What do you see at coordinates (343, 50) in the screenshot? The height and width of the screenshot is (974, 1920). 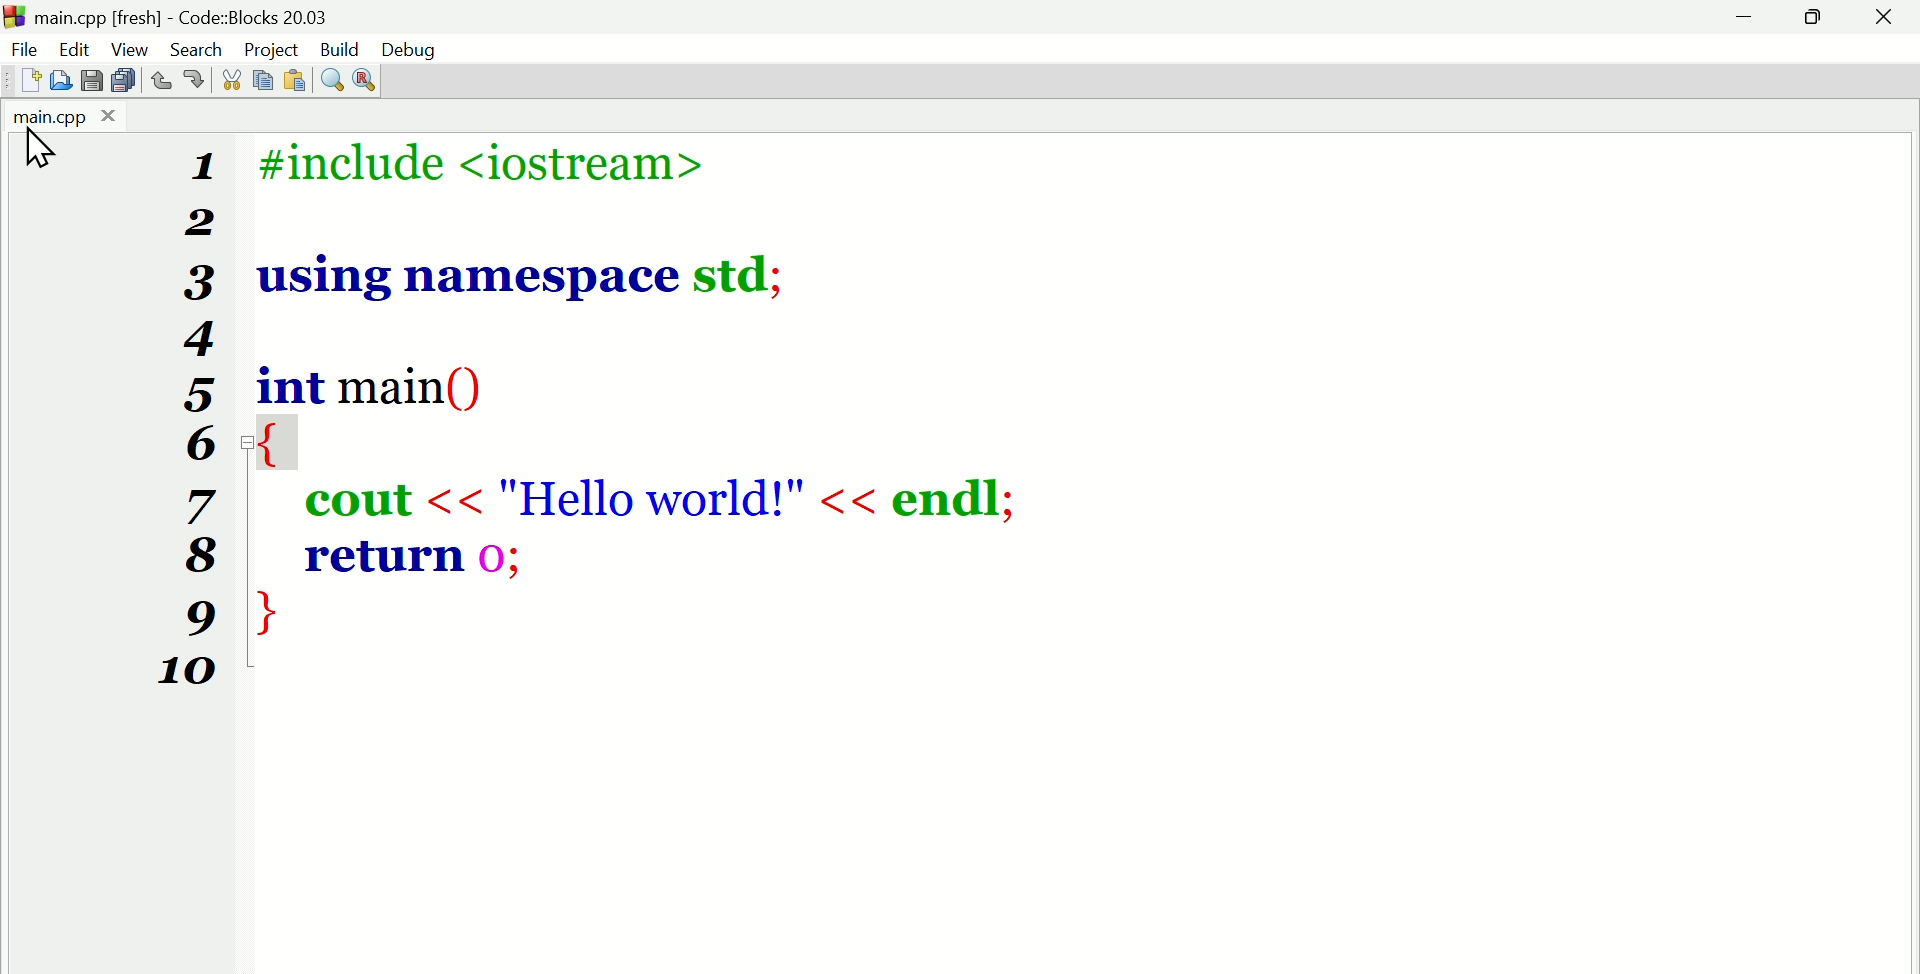 I see `Build` at bounding box center [343, 50].